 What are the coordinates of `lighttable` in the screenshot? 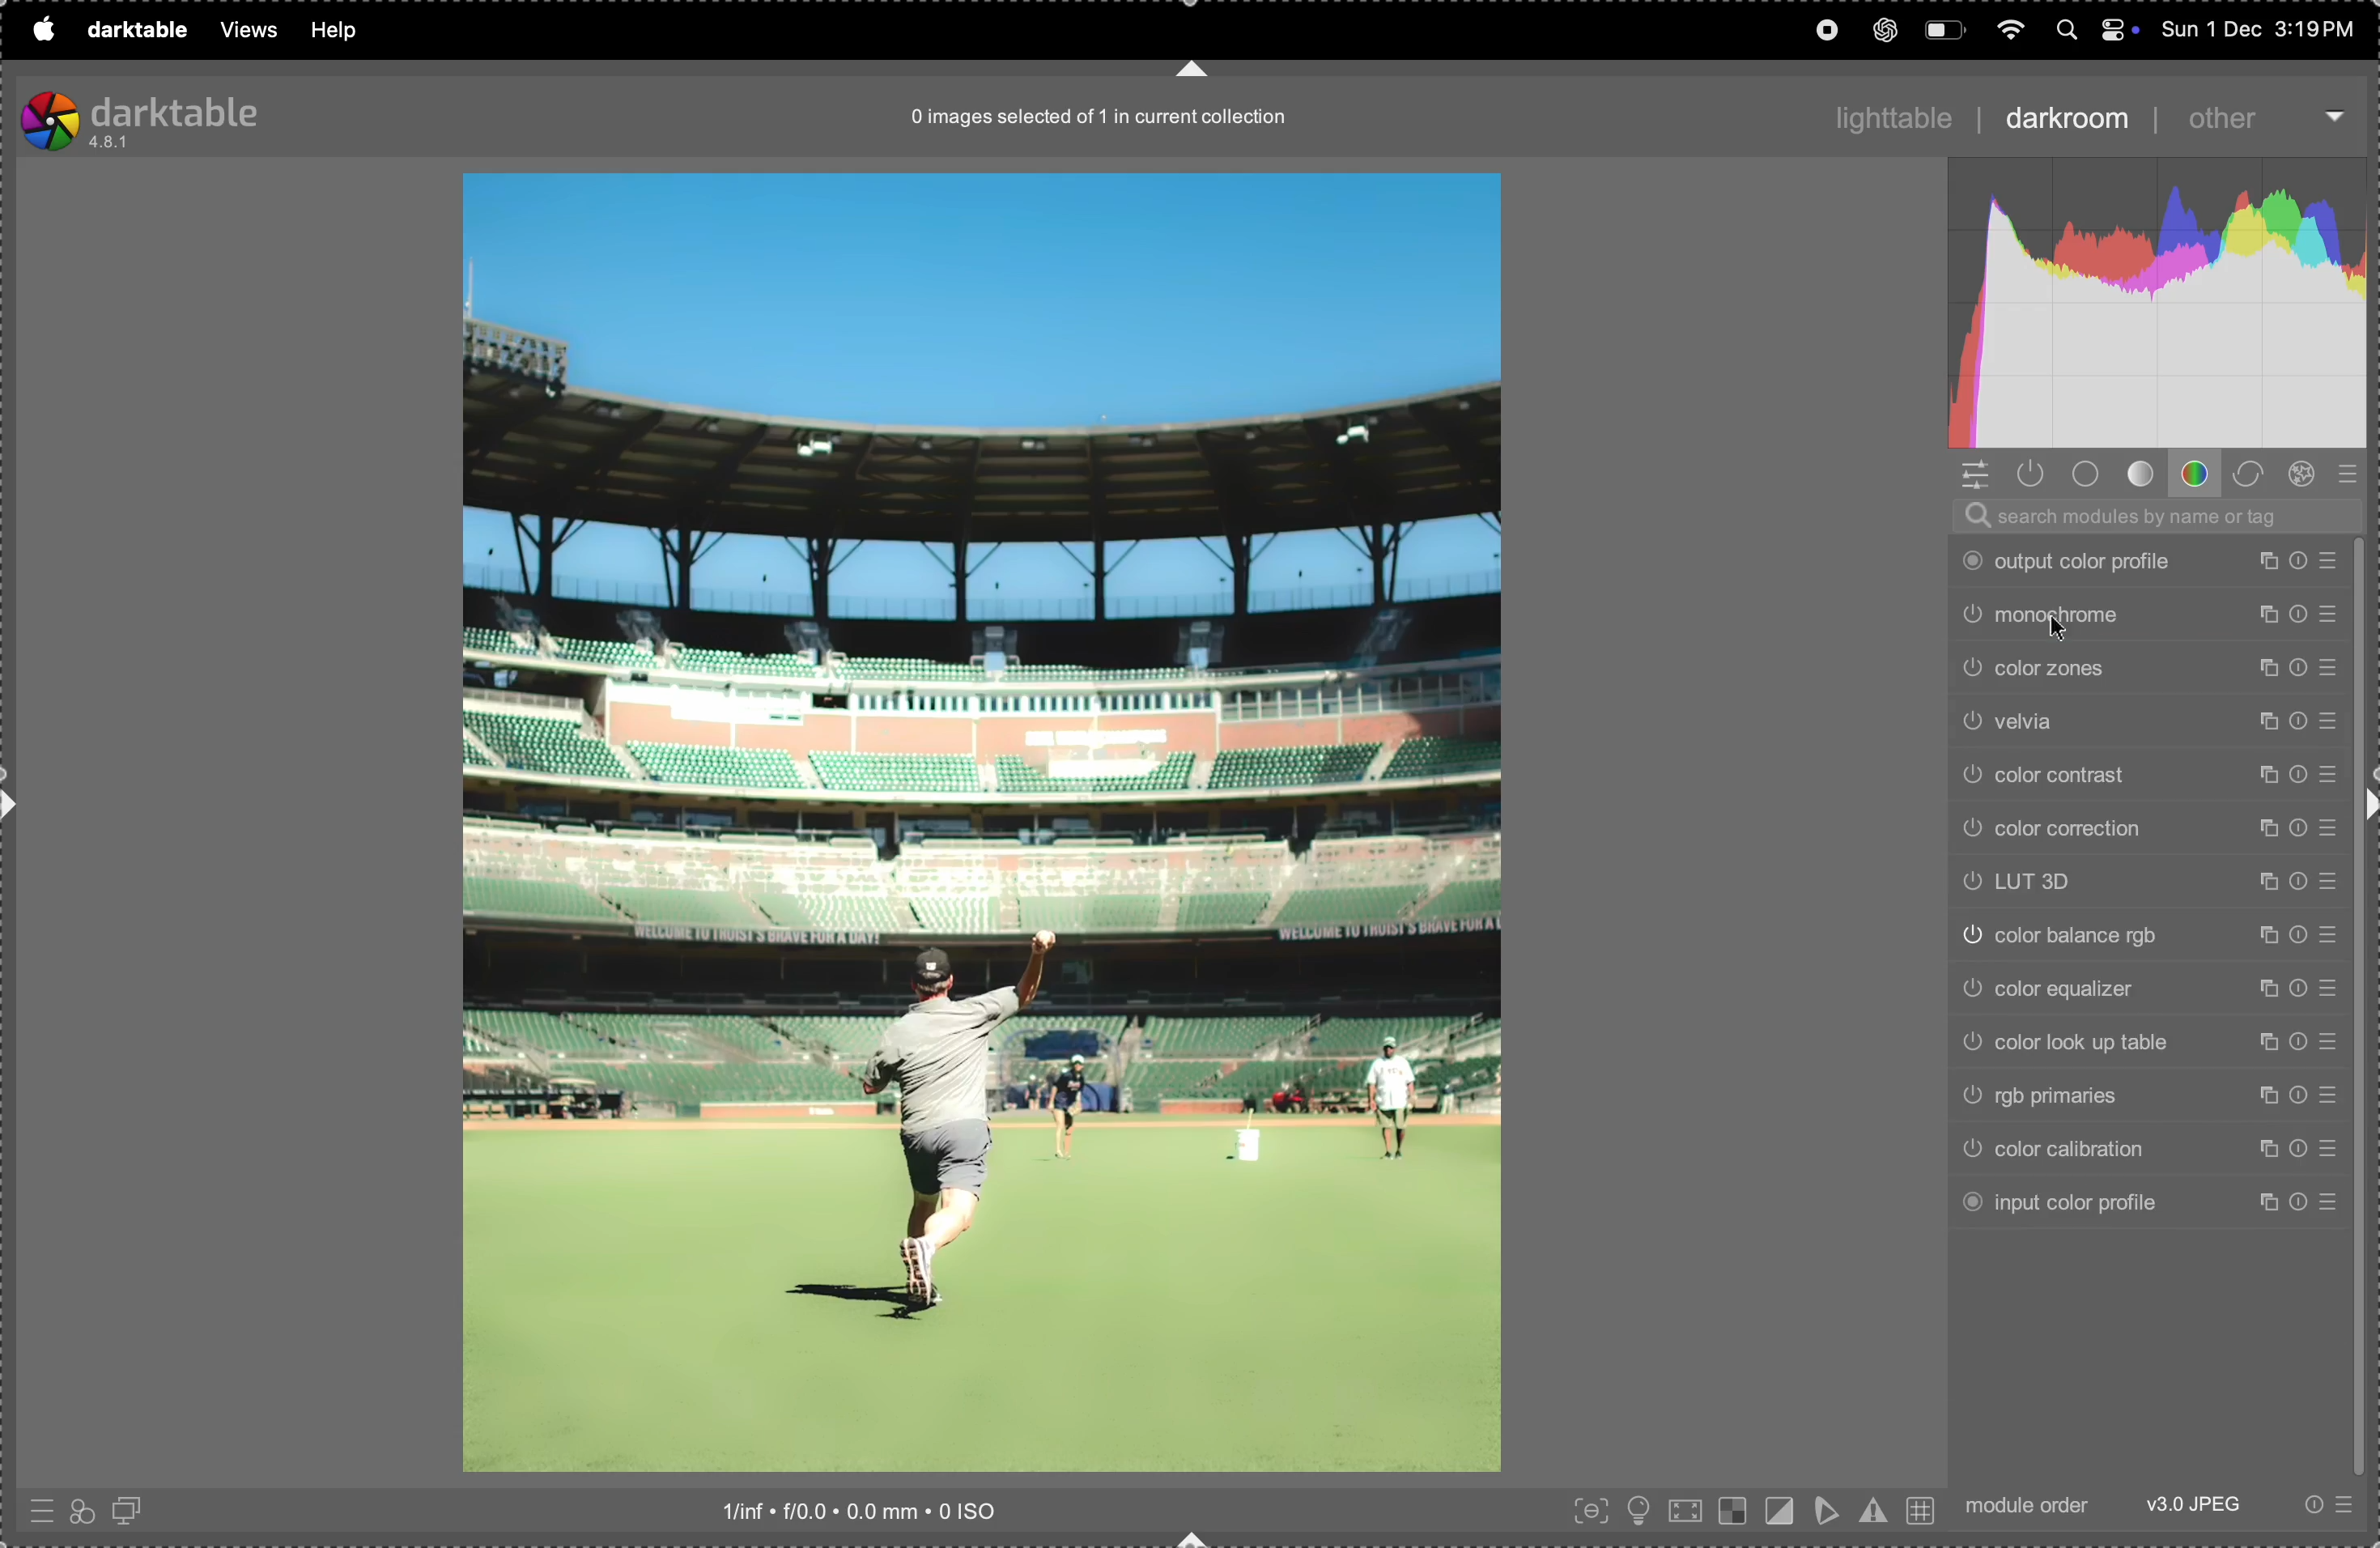 It's located at (1893, 117).